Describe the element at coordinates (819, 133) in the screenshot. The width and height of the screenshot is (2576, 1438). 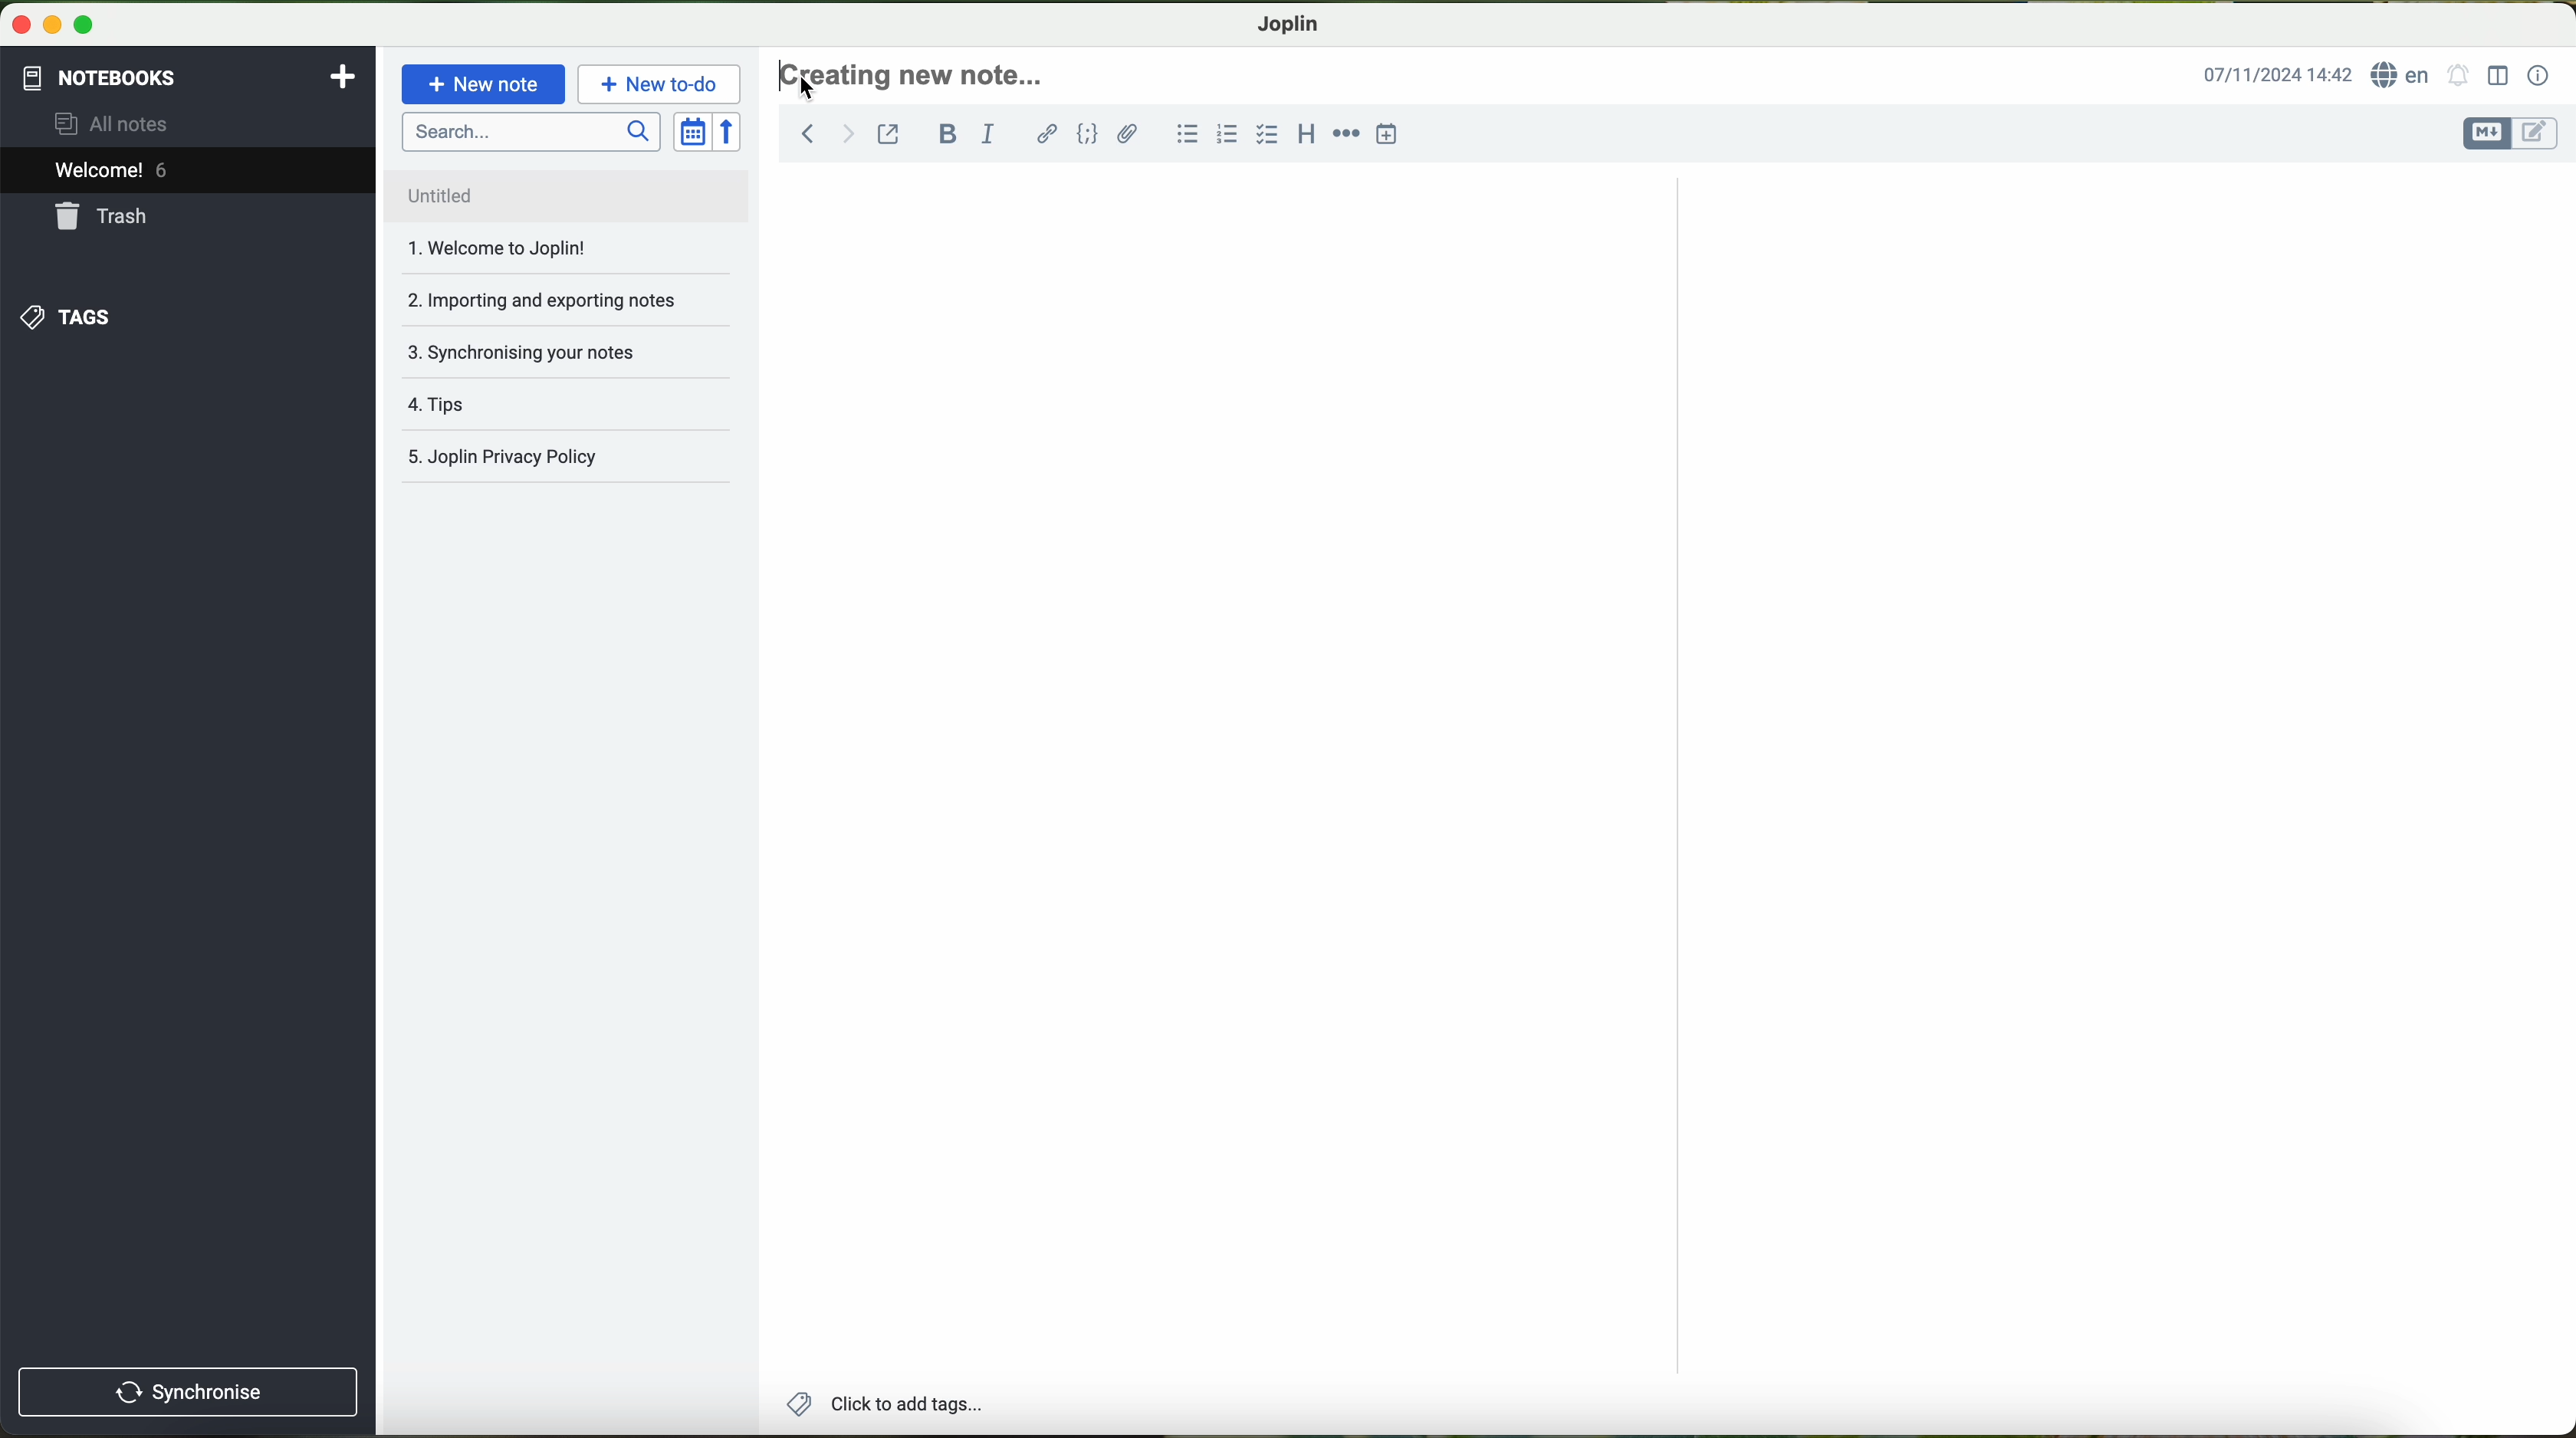
I see `navigation arrows` at that location.